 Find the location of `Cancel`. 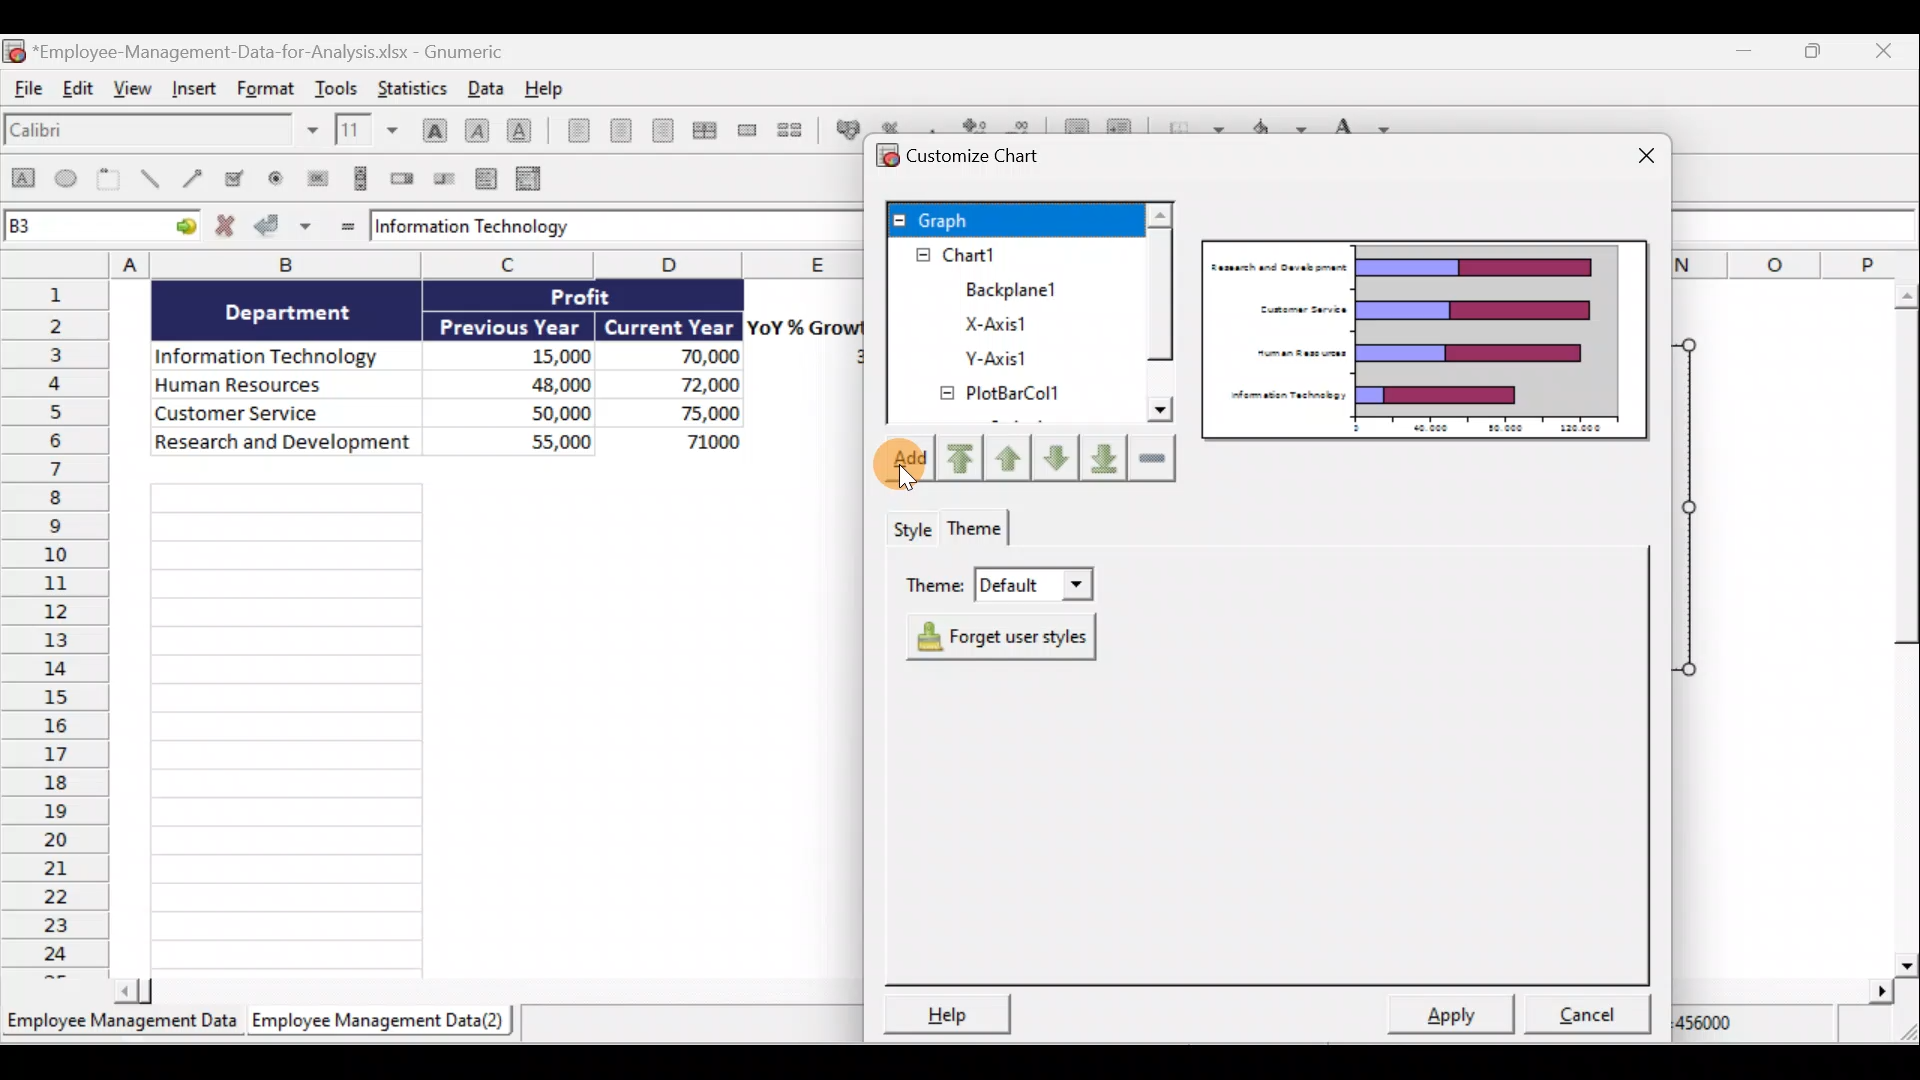

Cancel is located at coordinates (1580, 1015).